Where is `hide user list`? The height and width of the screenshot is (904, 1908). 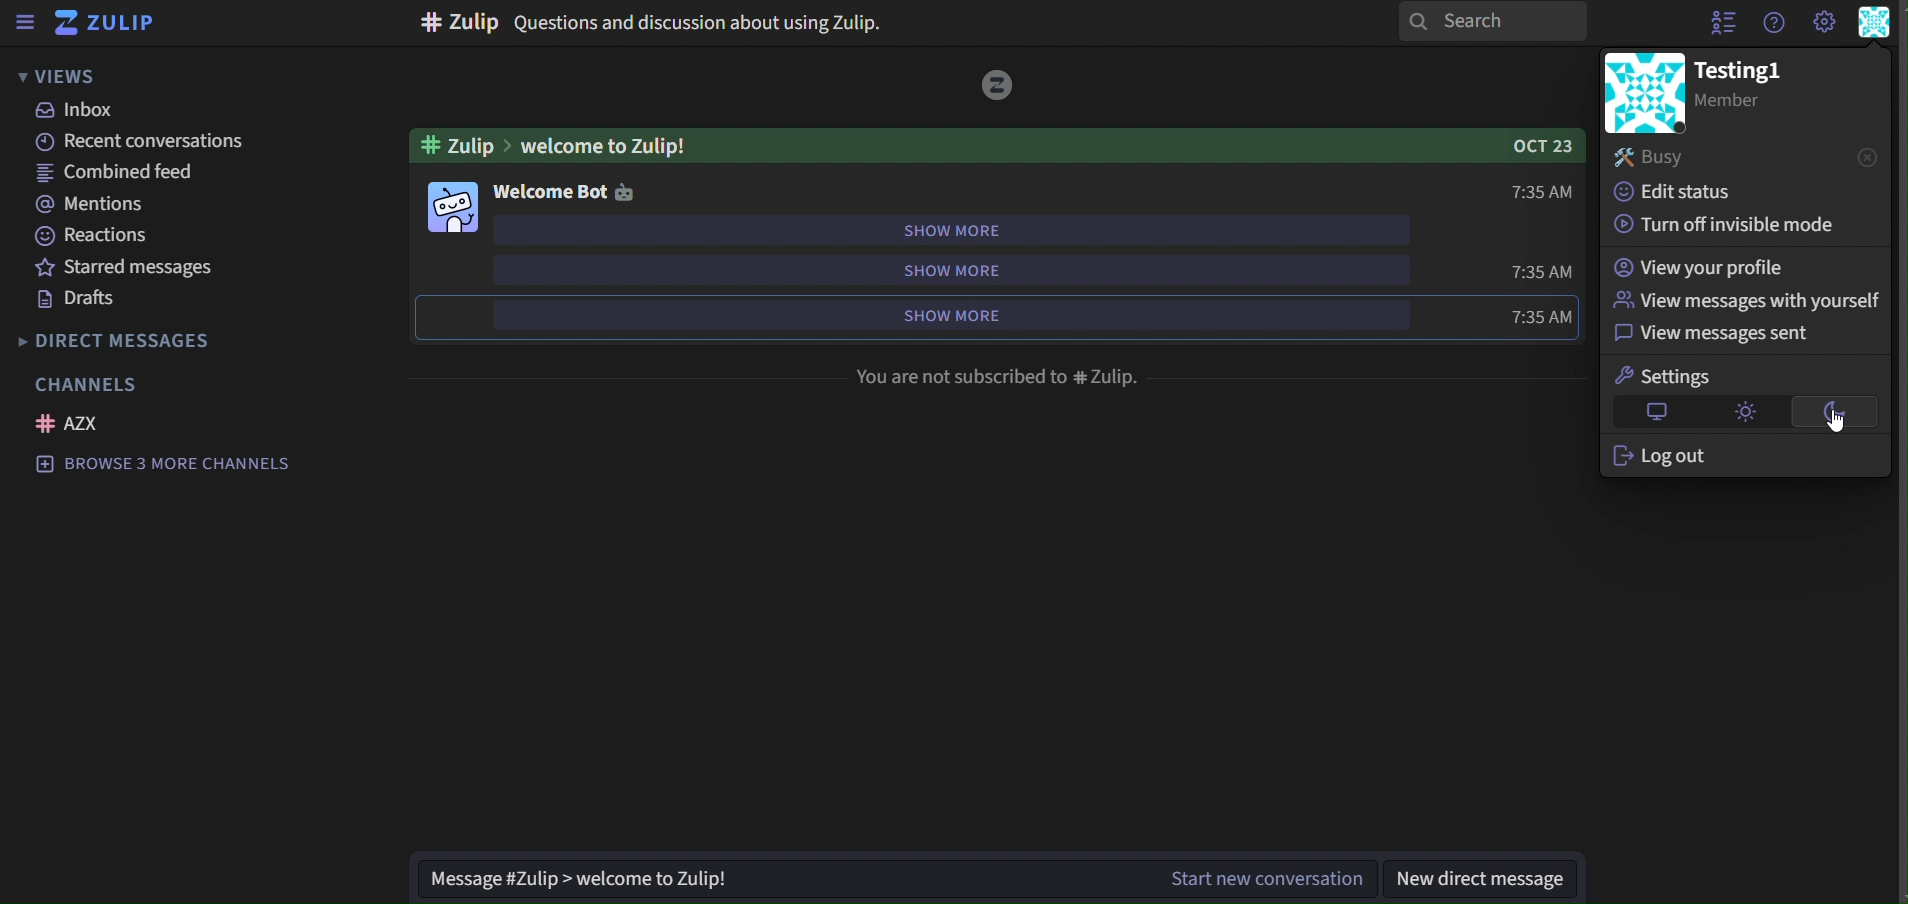 hide user list is located at coordinates (1718, 24).